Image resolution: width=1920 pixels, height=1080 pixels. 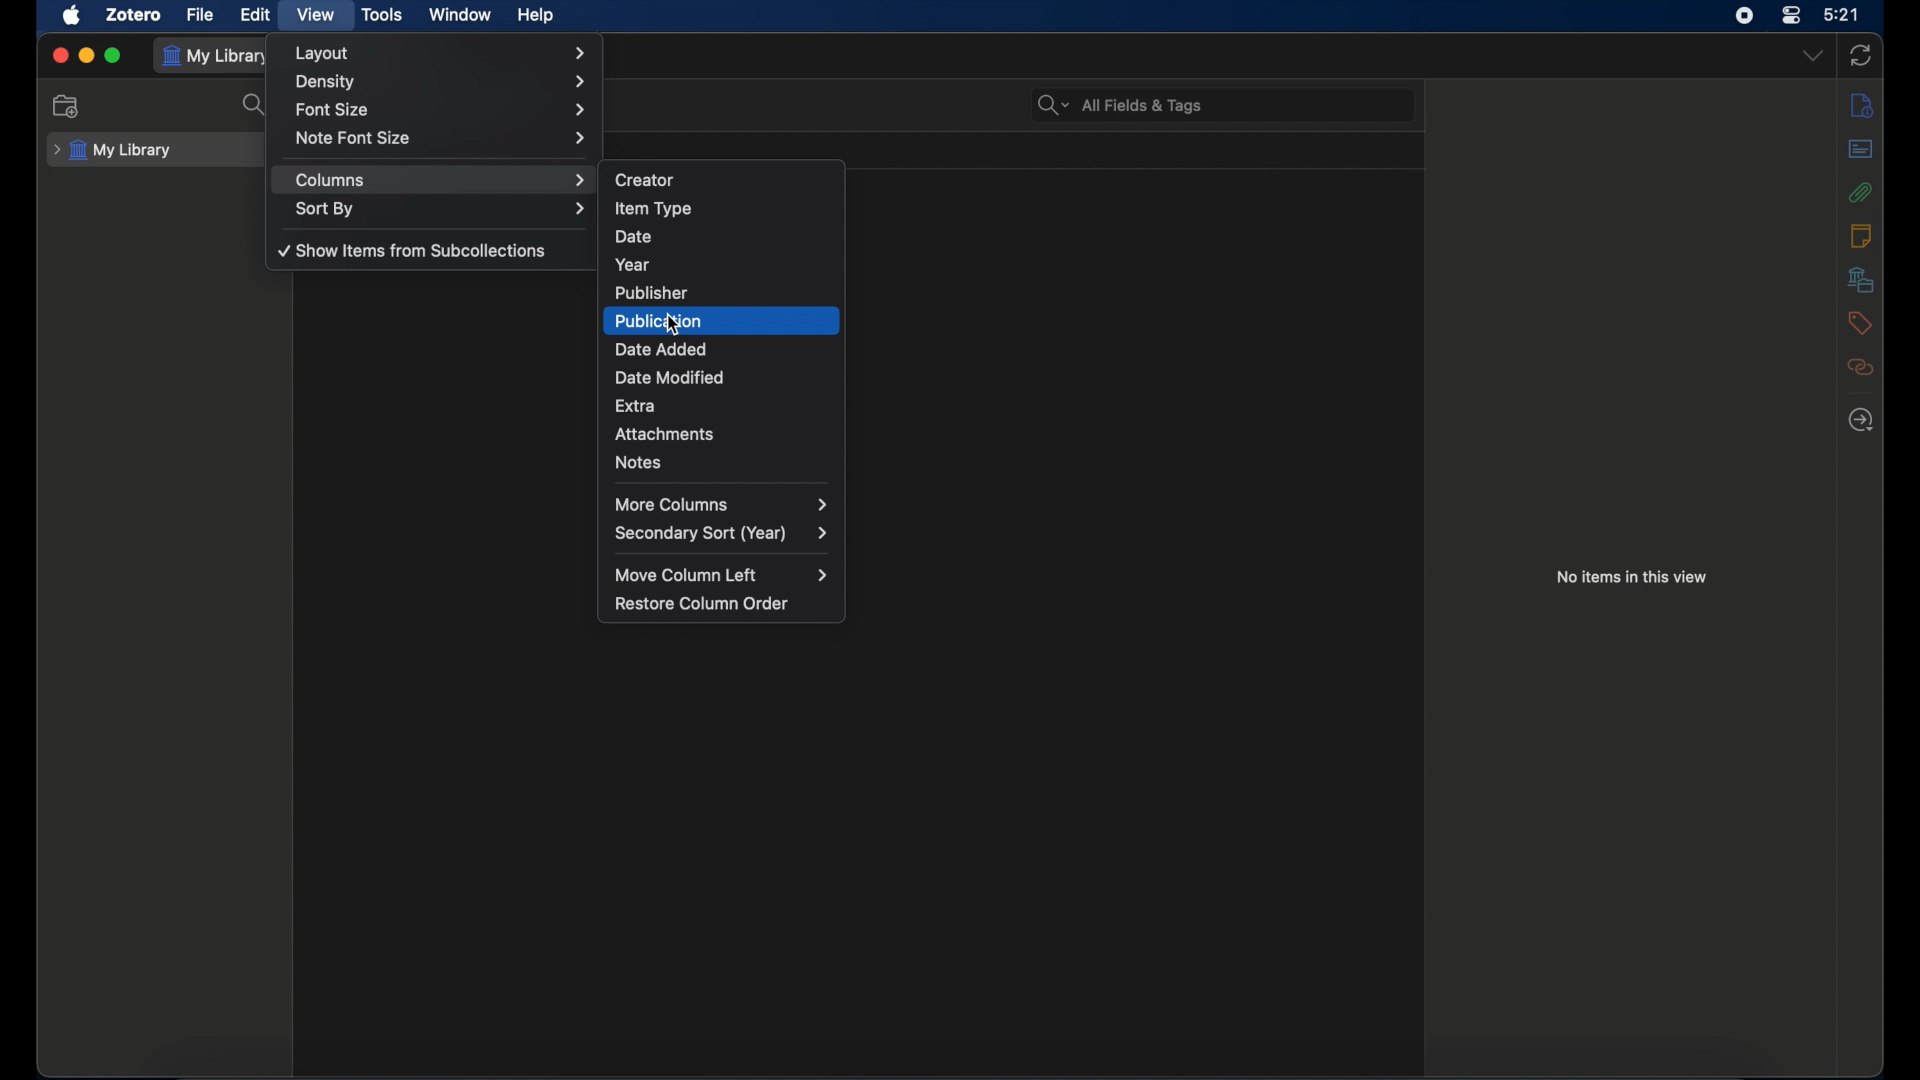 What do you see at coordinates (721, 504) in the screenshot?
I see `more columns` at bounding box center [721, 504].